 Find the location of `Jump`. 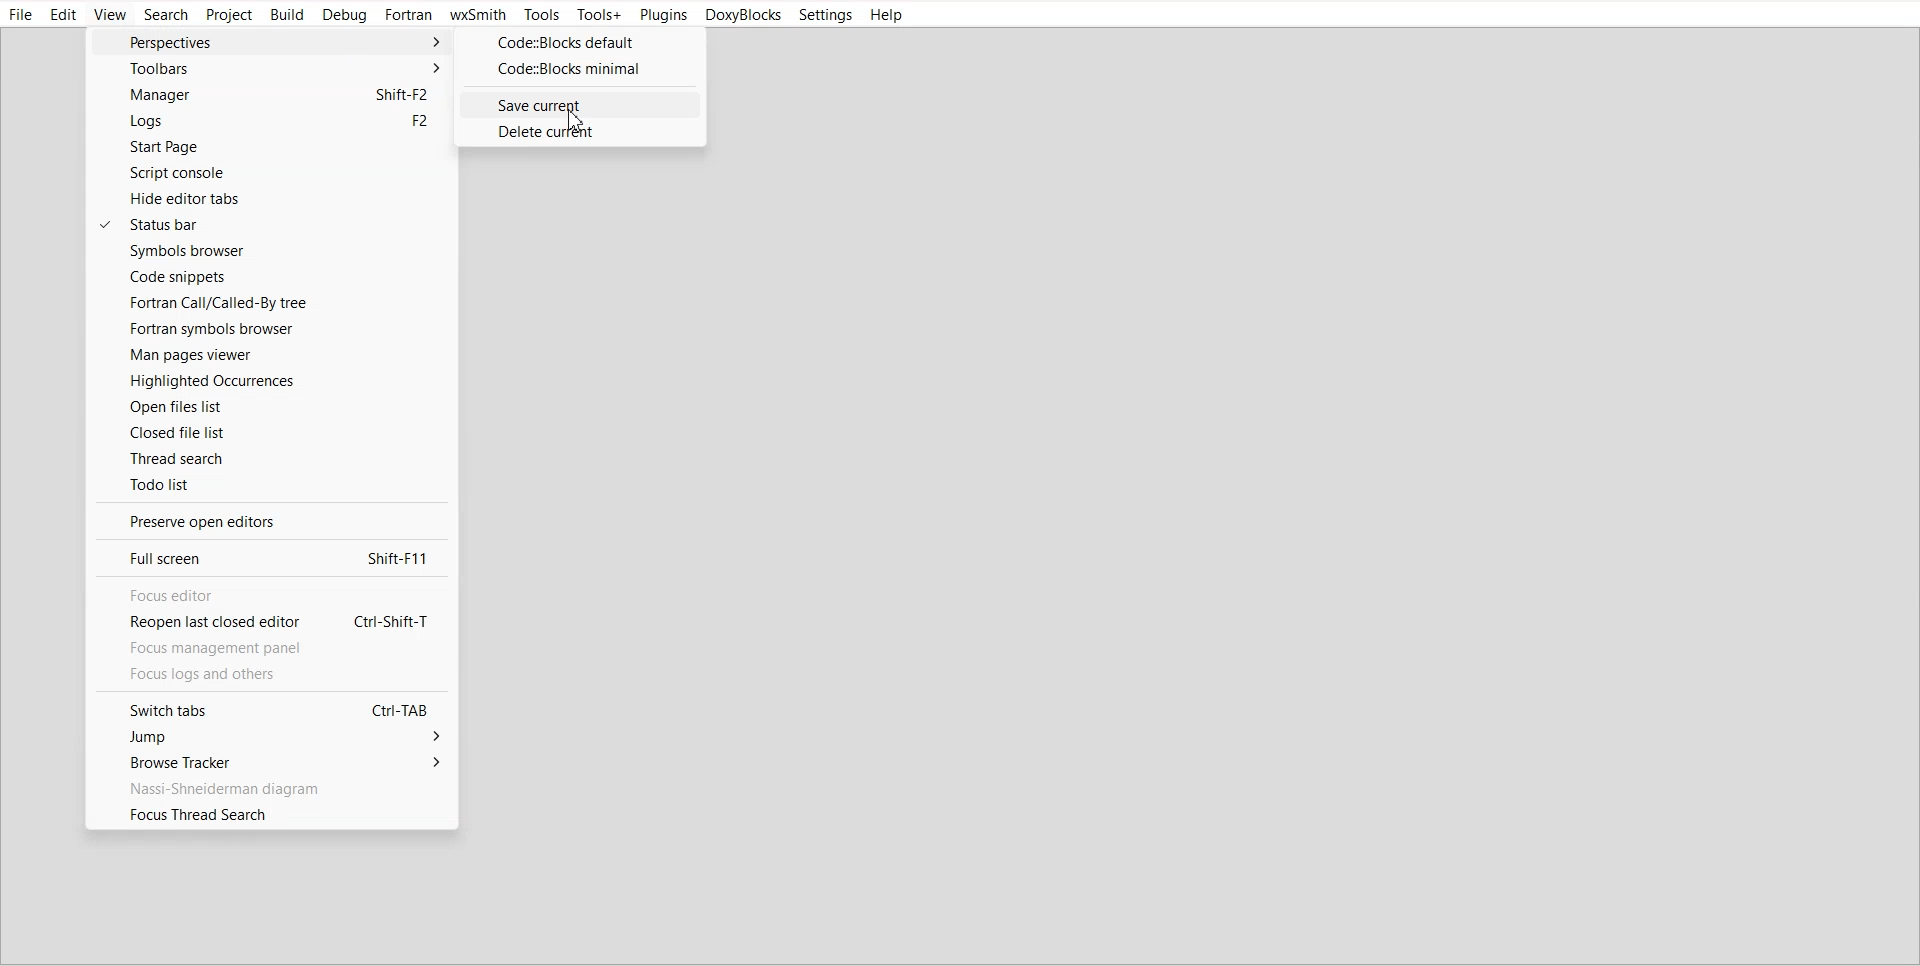

Jump is located at coordinates (268, 738).